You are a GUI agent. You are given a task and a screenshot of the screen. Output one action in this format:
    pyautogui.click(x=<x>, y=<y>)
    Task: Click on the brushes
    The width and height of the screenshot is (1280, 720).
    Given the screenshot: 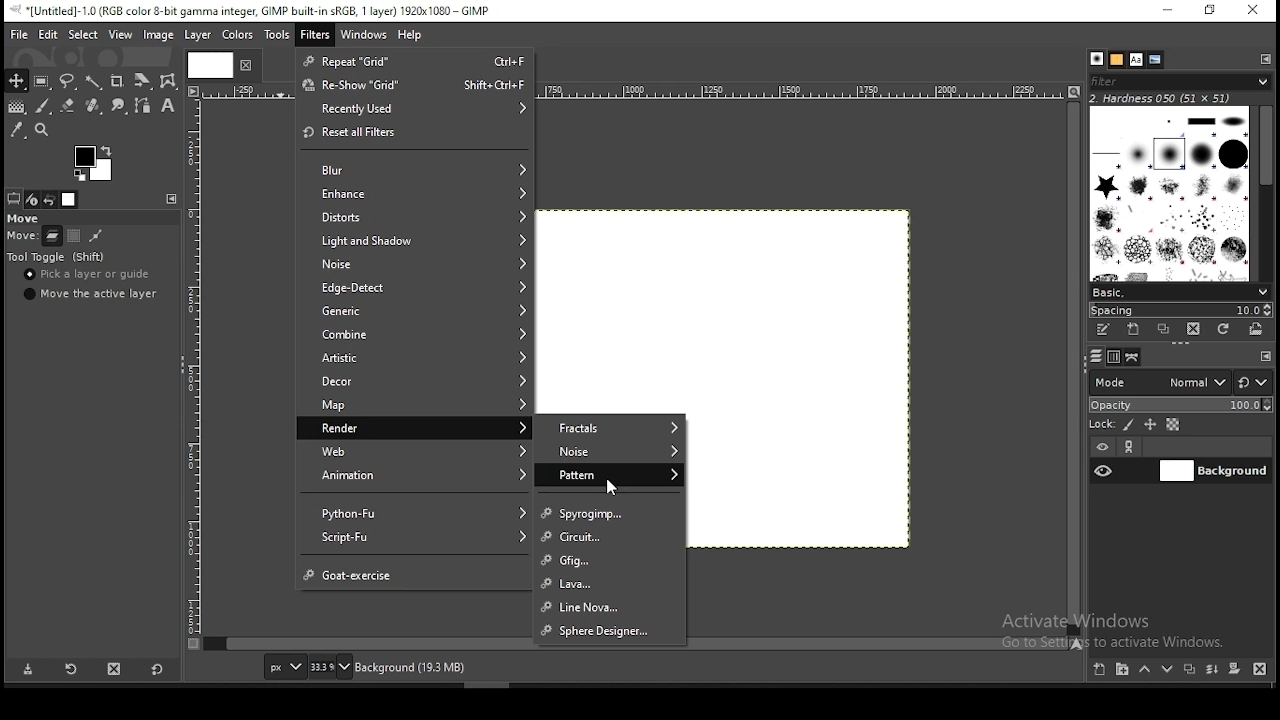 What is the action you would take?
    pyautogui.click(x=1097, y=58)
    